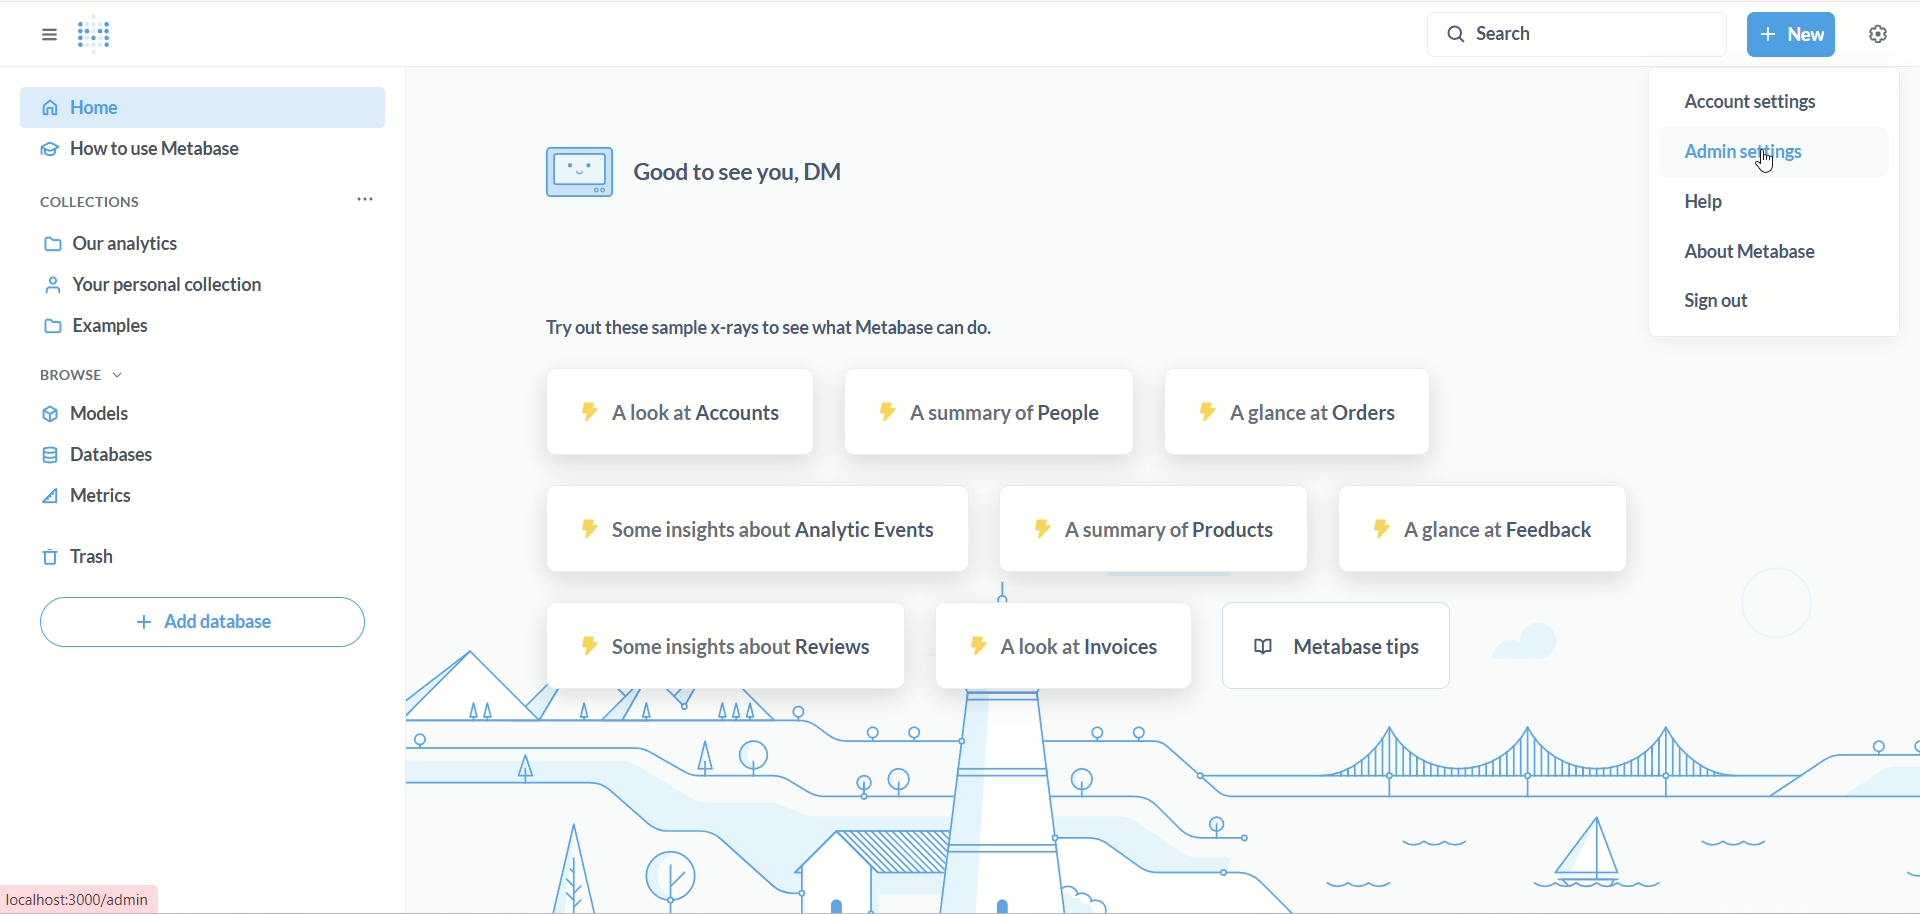  Describe the element at coordinates (367, 198) in the screenshot. I see `more` at that location.